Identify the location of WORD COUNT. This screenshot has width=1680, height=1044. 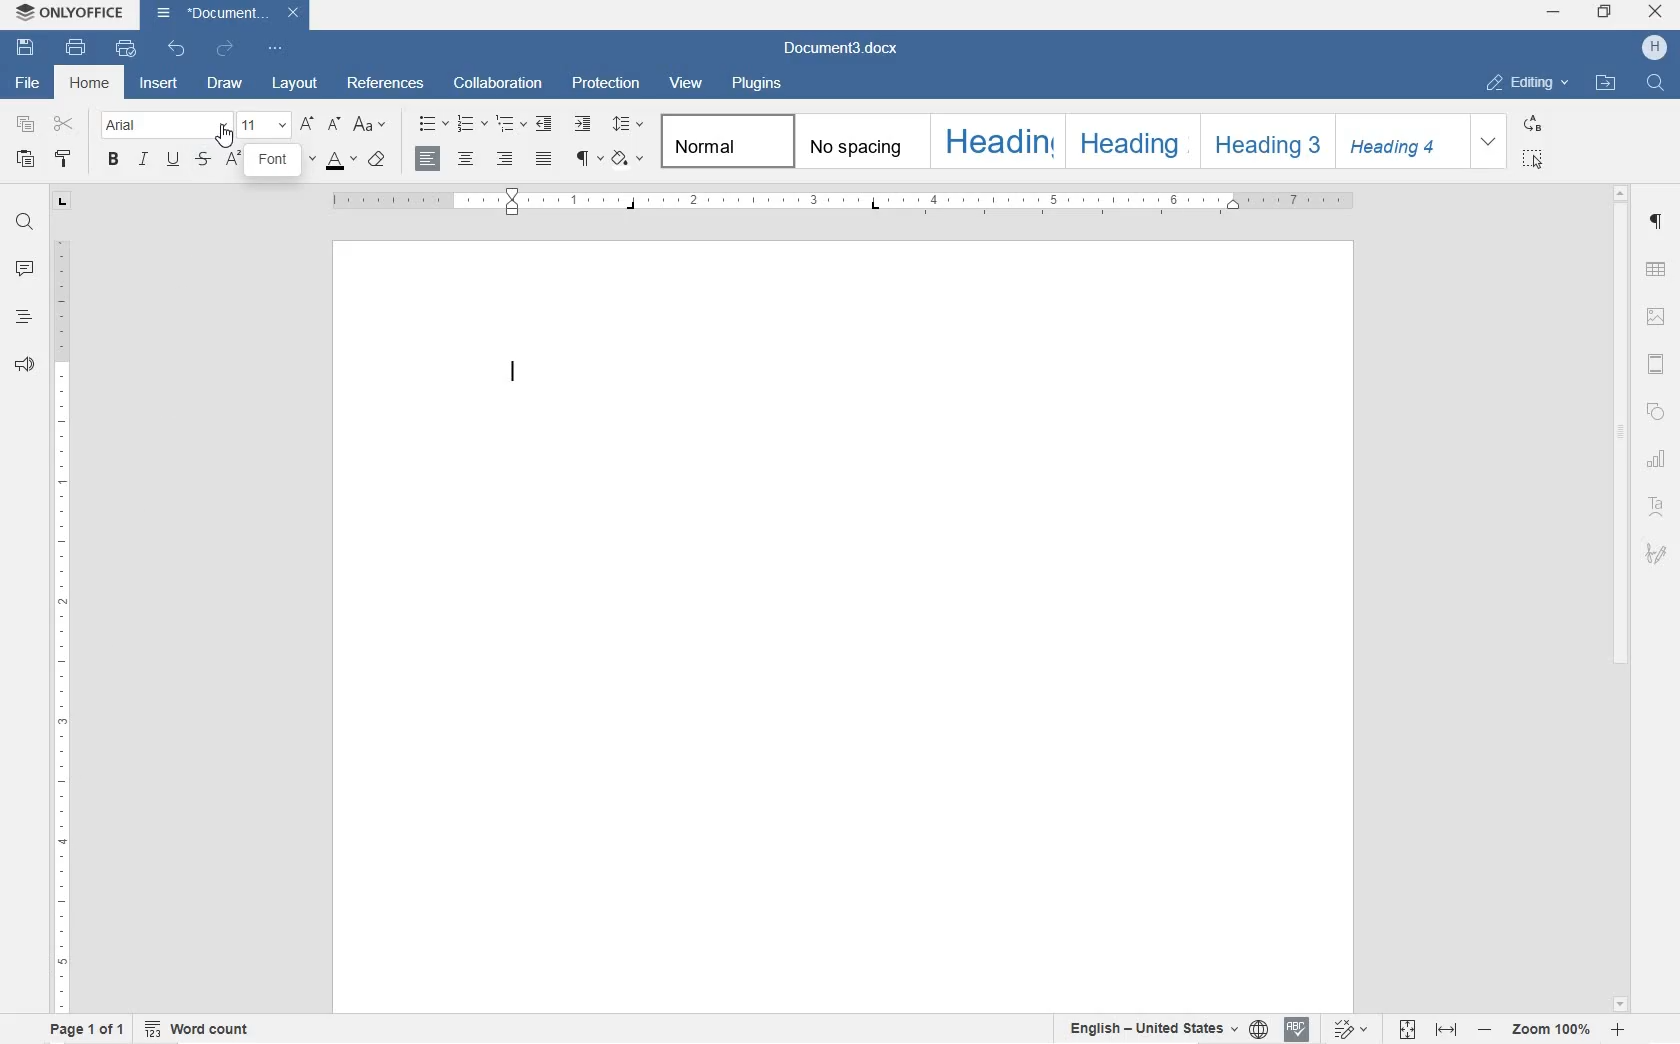
(198, 1028).